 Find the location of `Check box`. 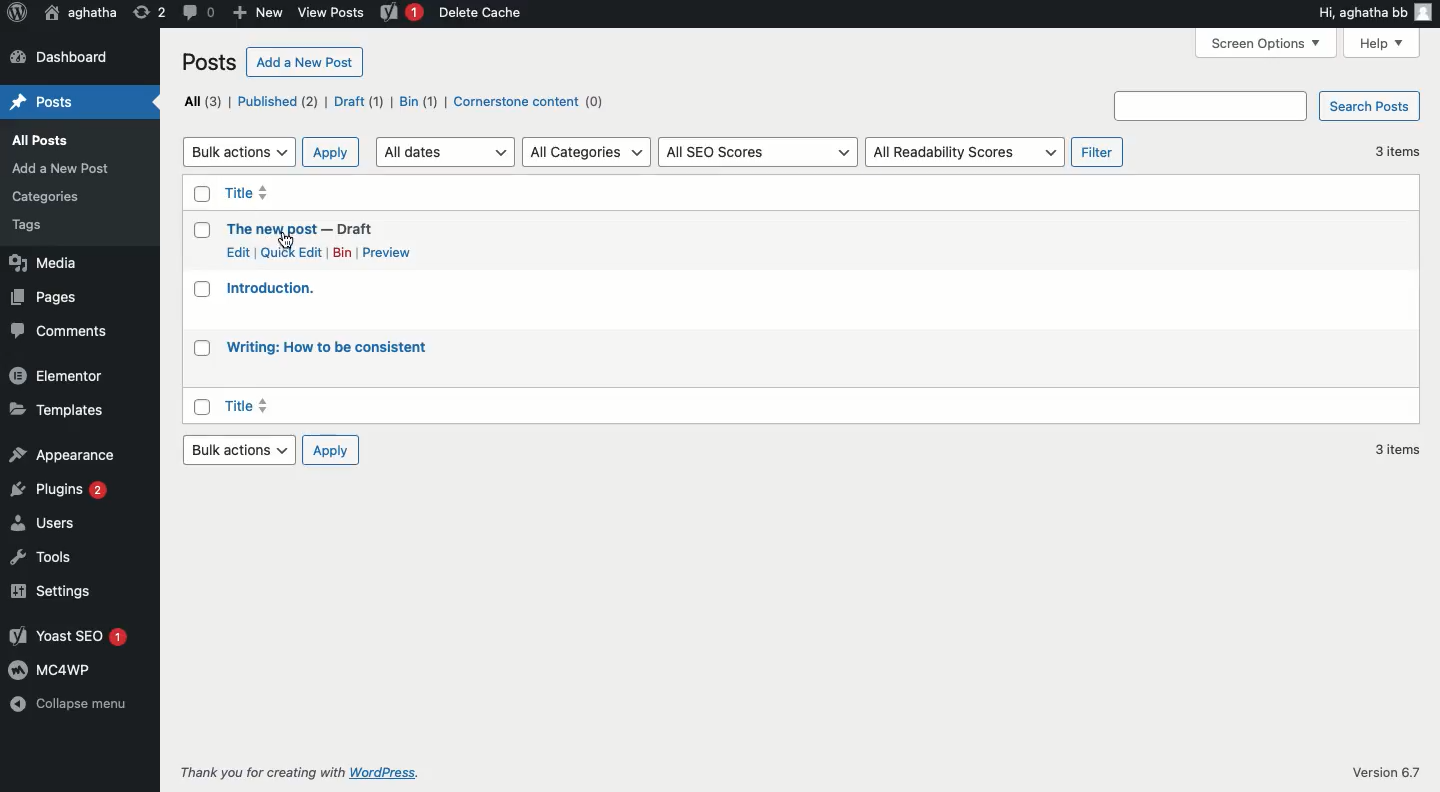

Check box is located at coordinates (200, 194).